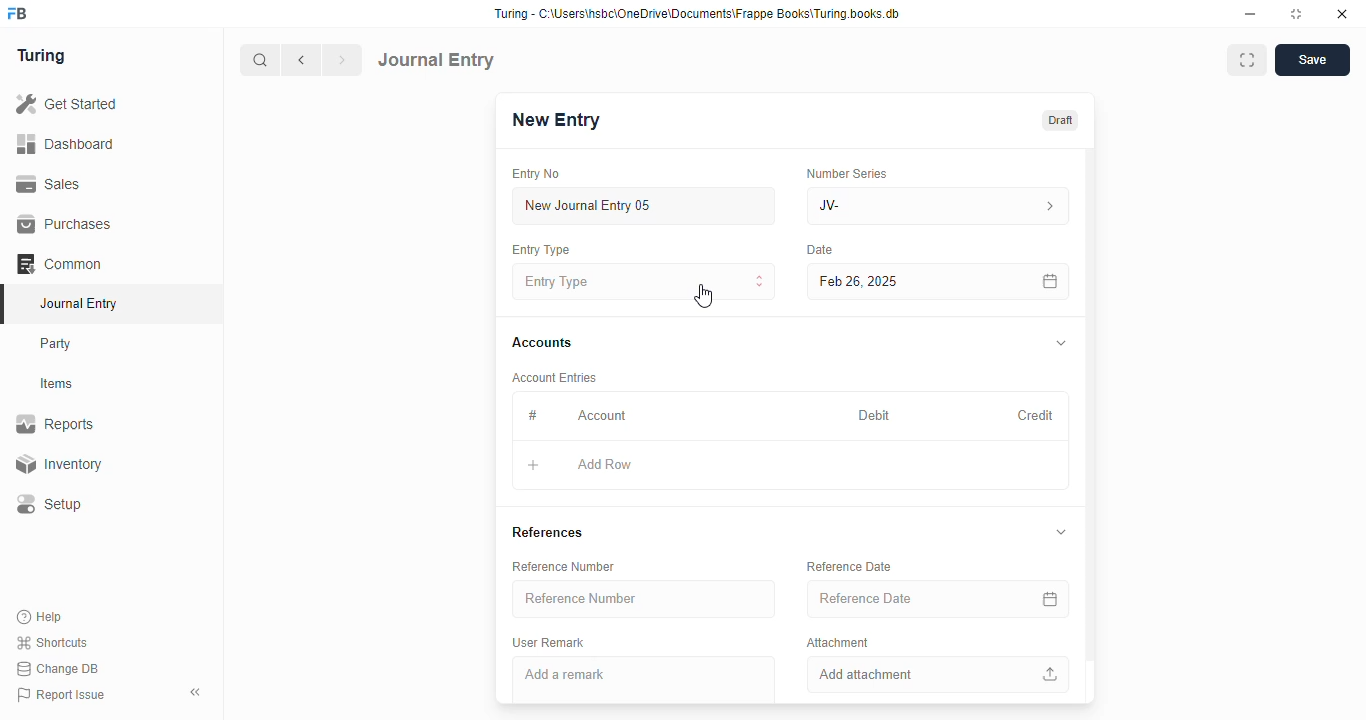 The height and width of the screenshot is (720, 1366). I want to click on close, so click(1342, 14).